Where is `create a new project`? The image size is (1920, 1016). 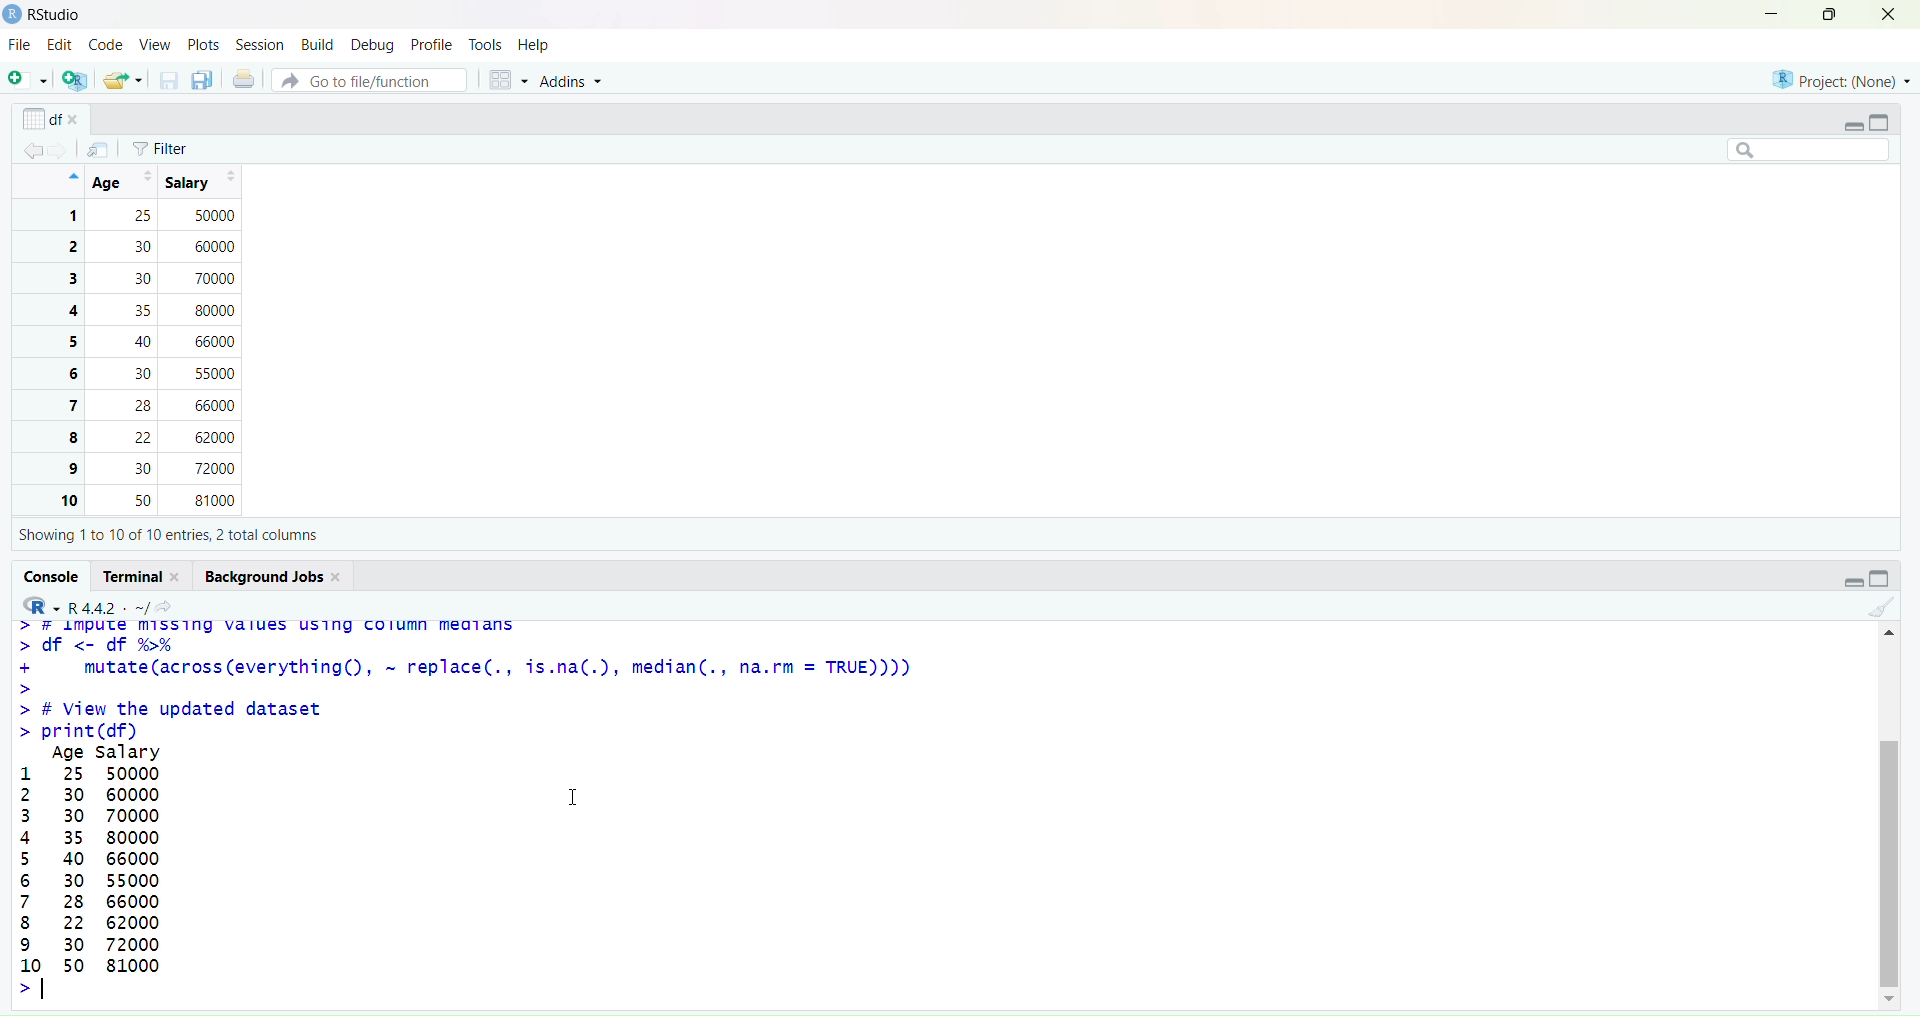 create a new project is located at coordinates (74, 81).